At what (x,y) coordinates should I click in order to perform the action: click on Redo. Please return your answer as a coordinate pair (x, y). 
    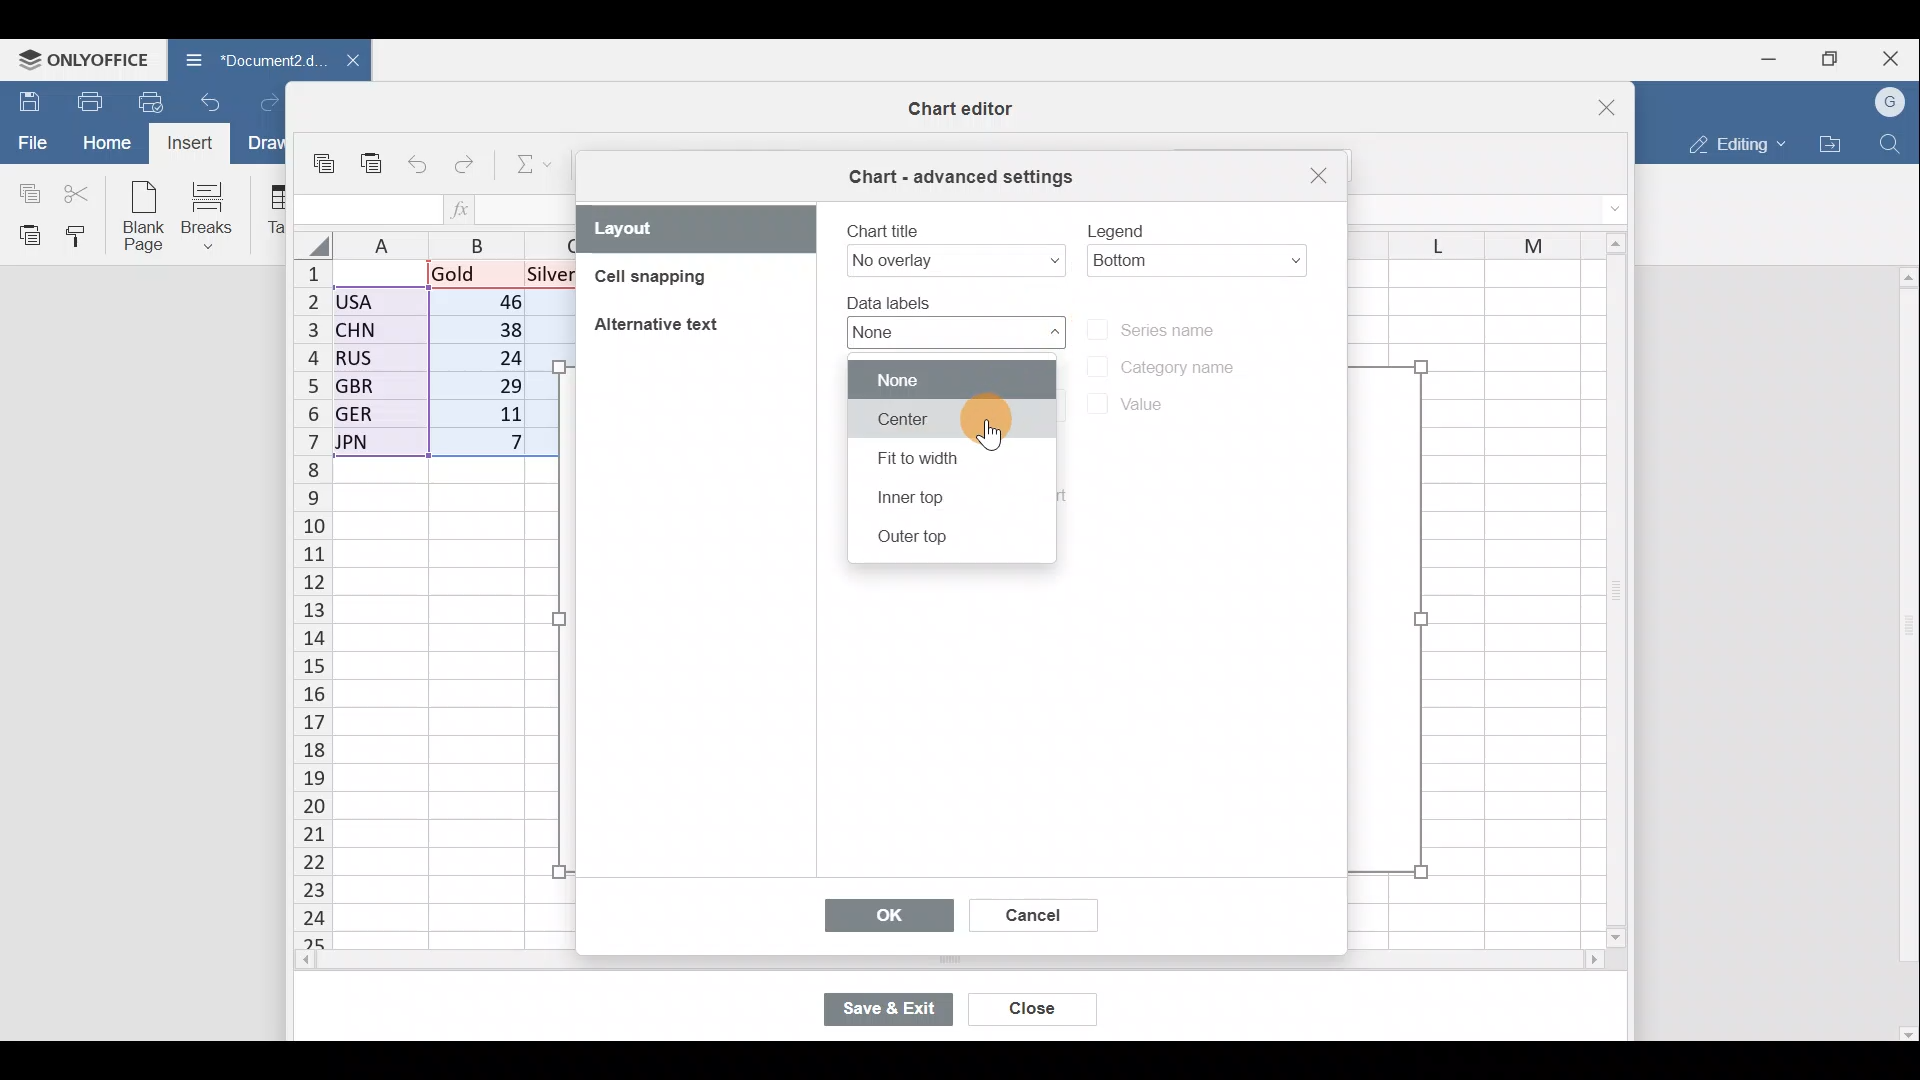
    Looking at the image, I should click on (268, 104).